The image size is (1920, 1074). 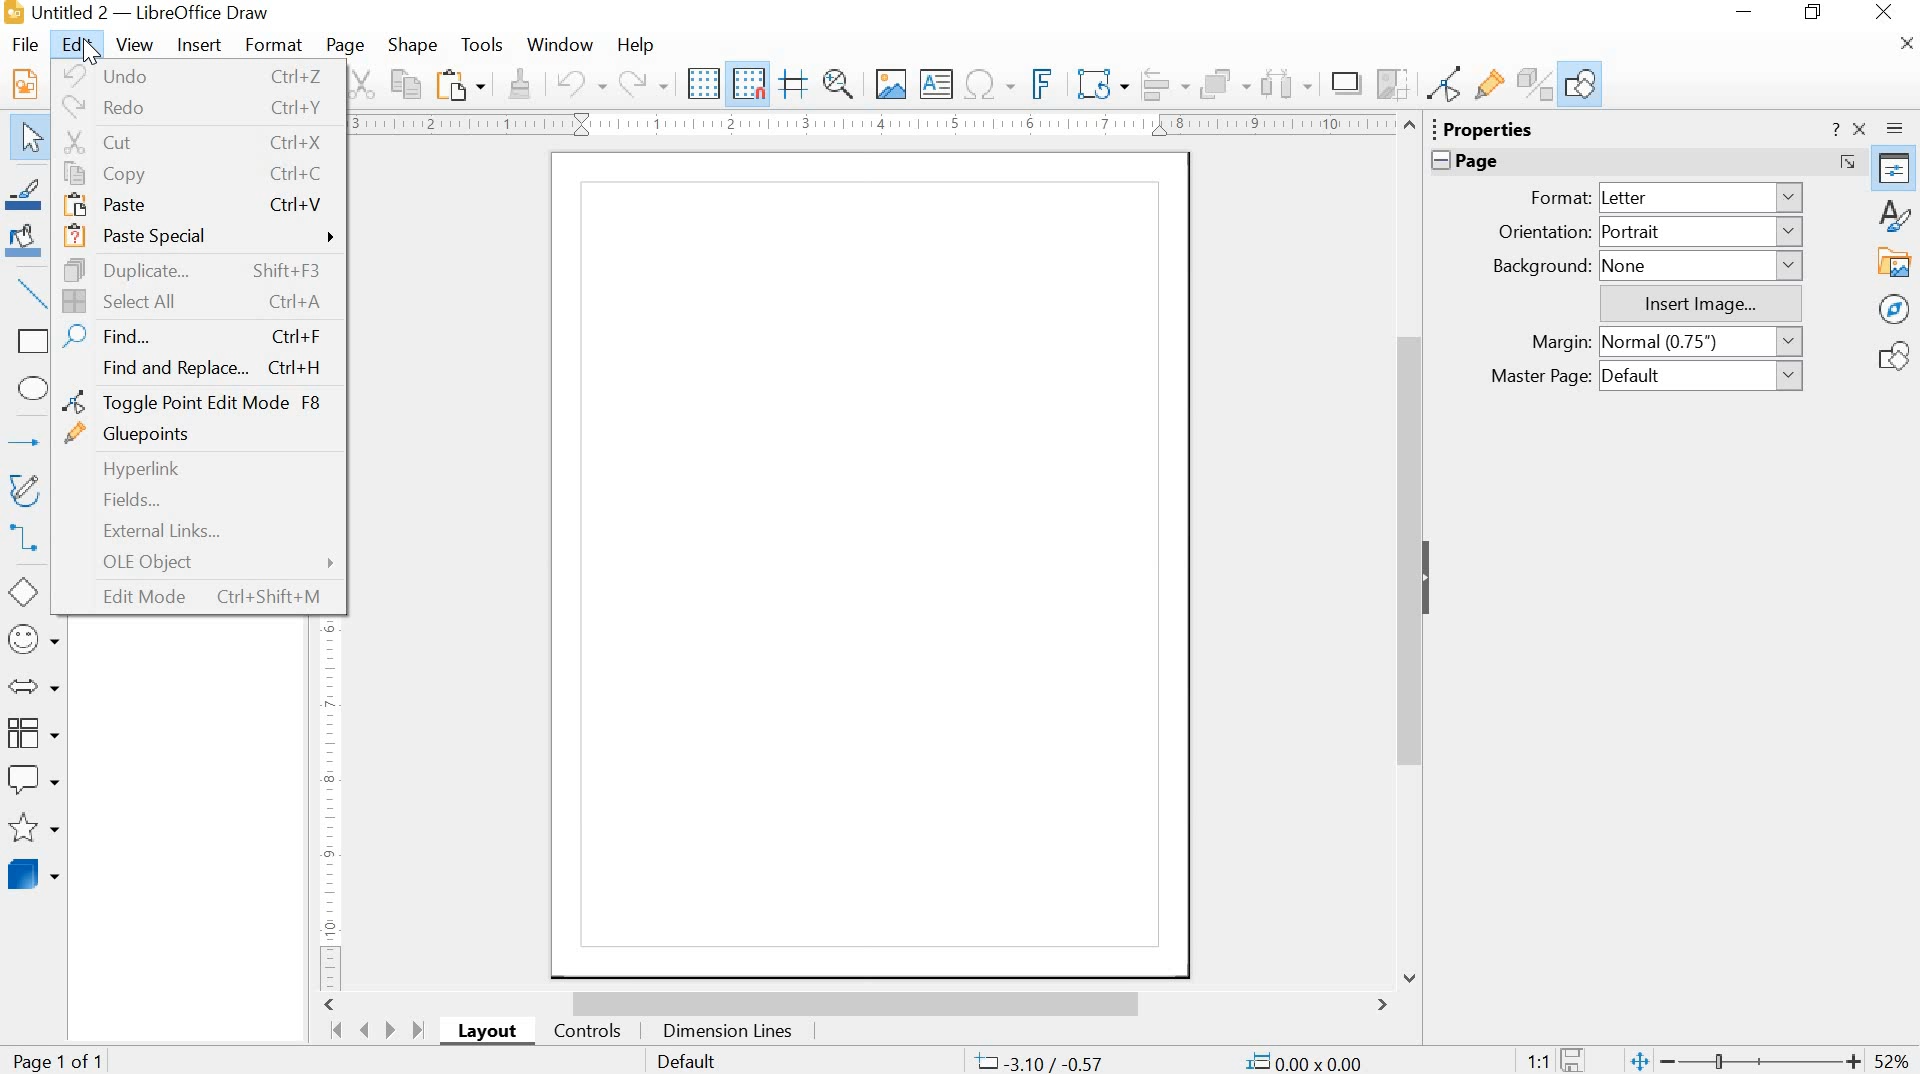 I want to click on Default, so click(x=1702, y=375).